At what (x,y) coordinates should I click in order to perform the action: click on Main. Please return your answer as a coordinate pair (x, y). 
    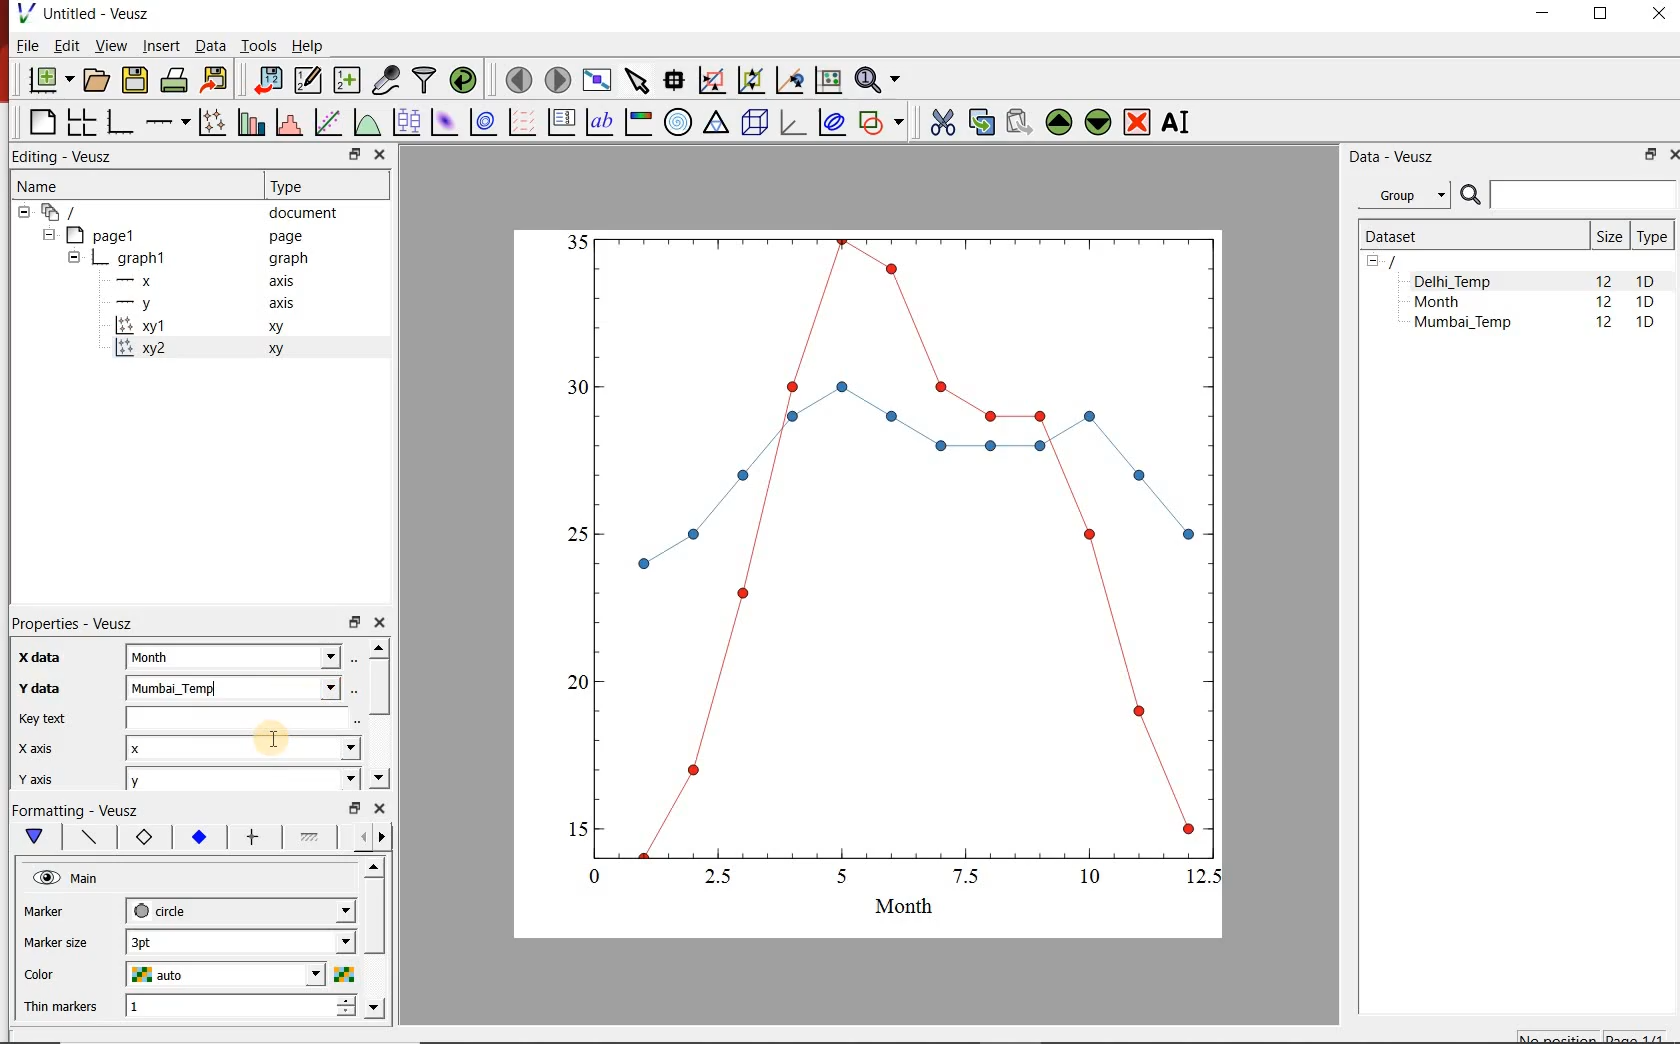
    Looking at the image, I should click on (68, 878).